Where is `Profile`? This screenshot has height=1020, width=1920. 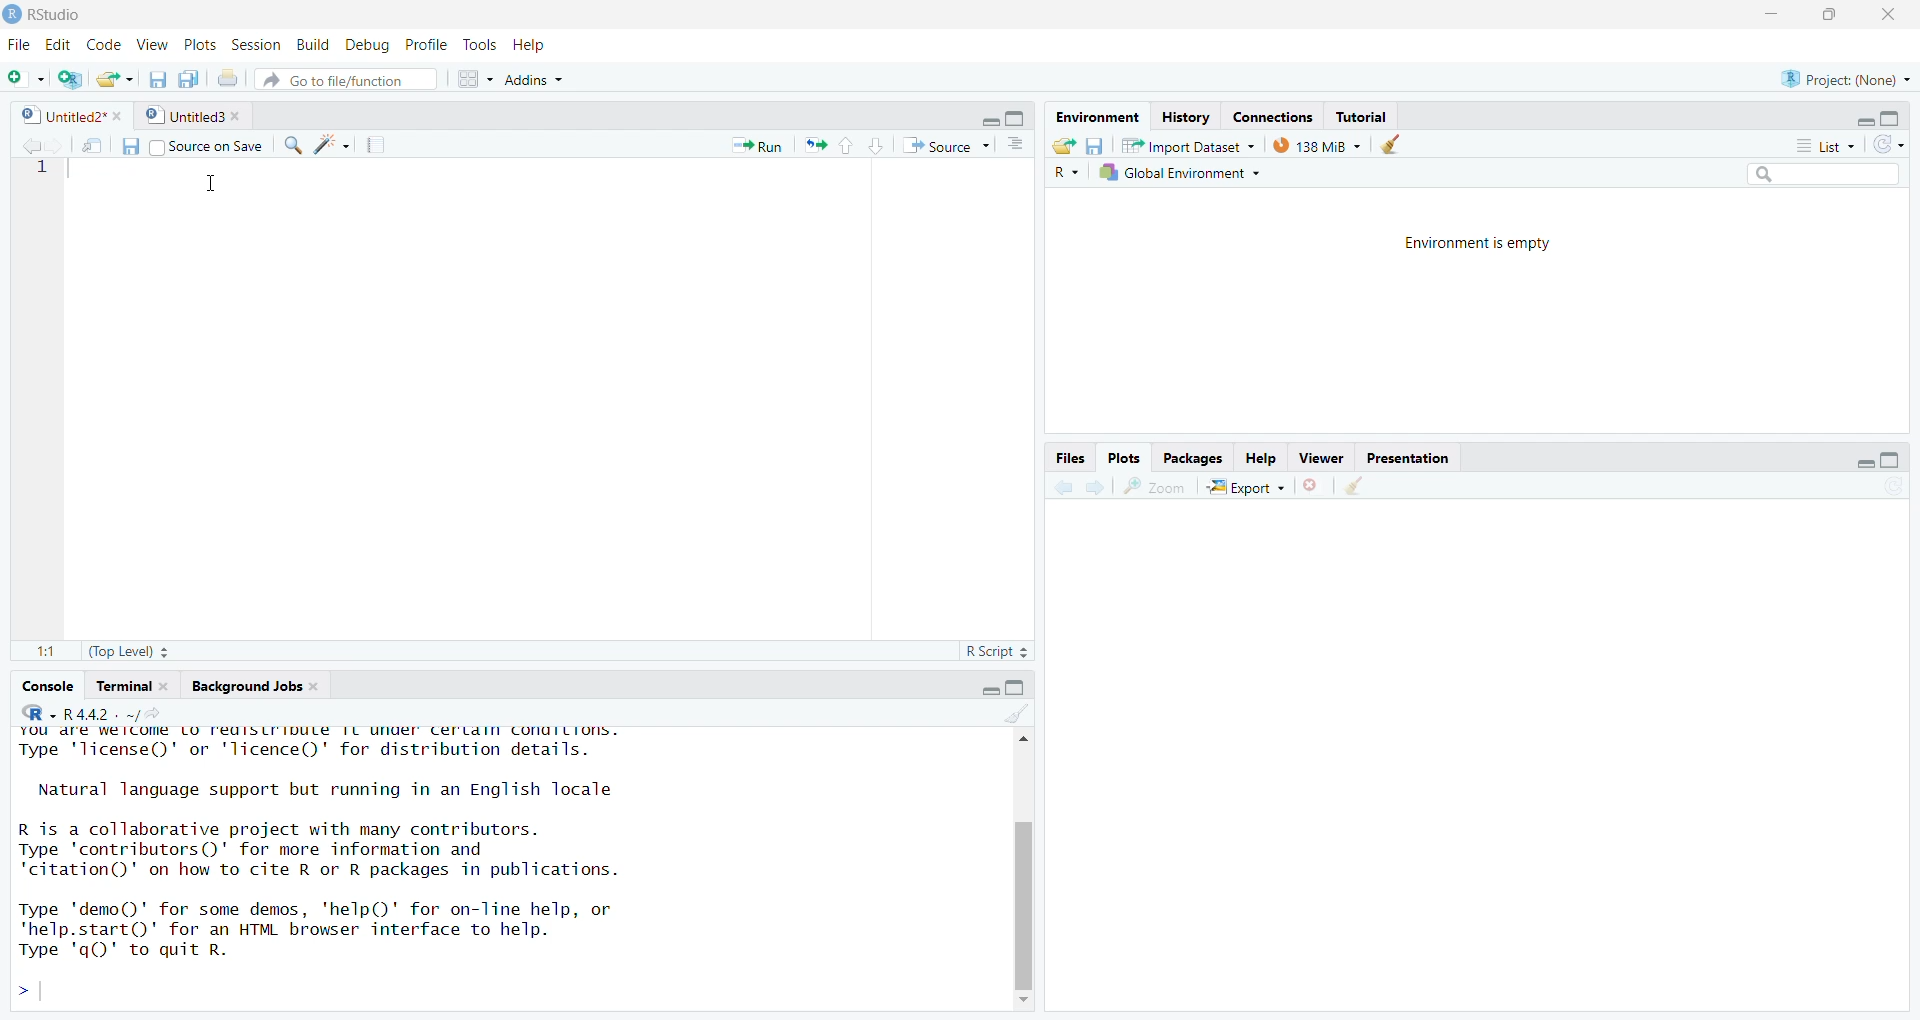
Profile is located at coordinates (427, 44).